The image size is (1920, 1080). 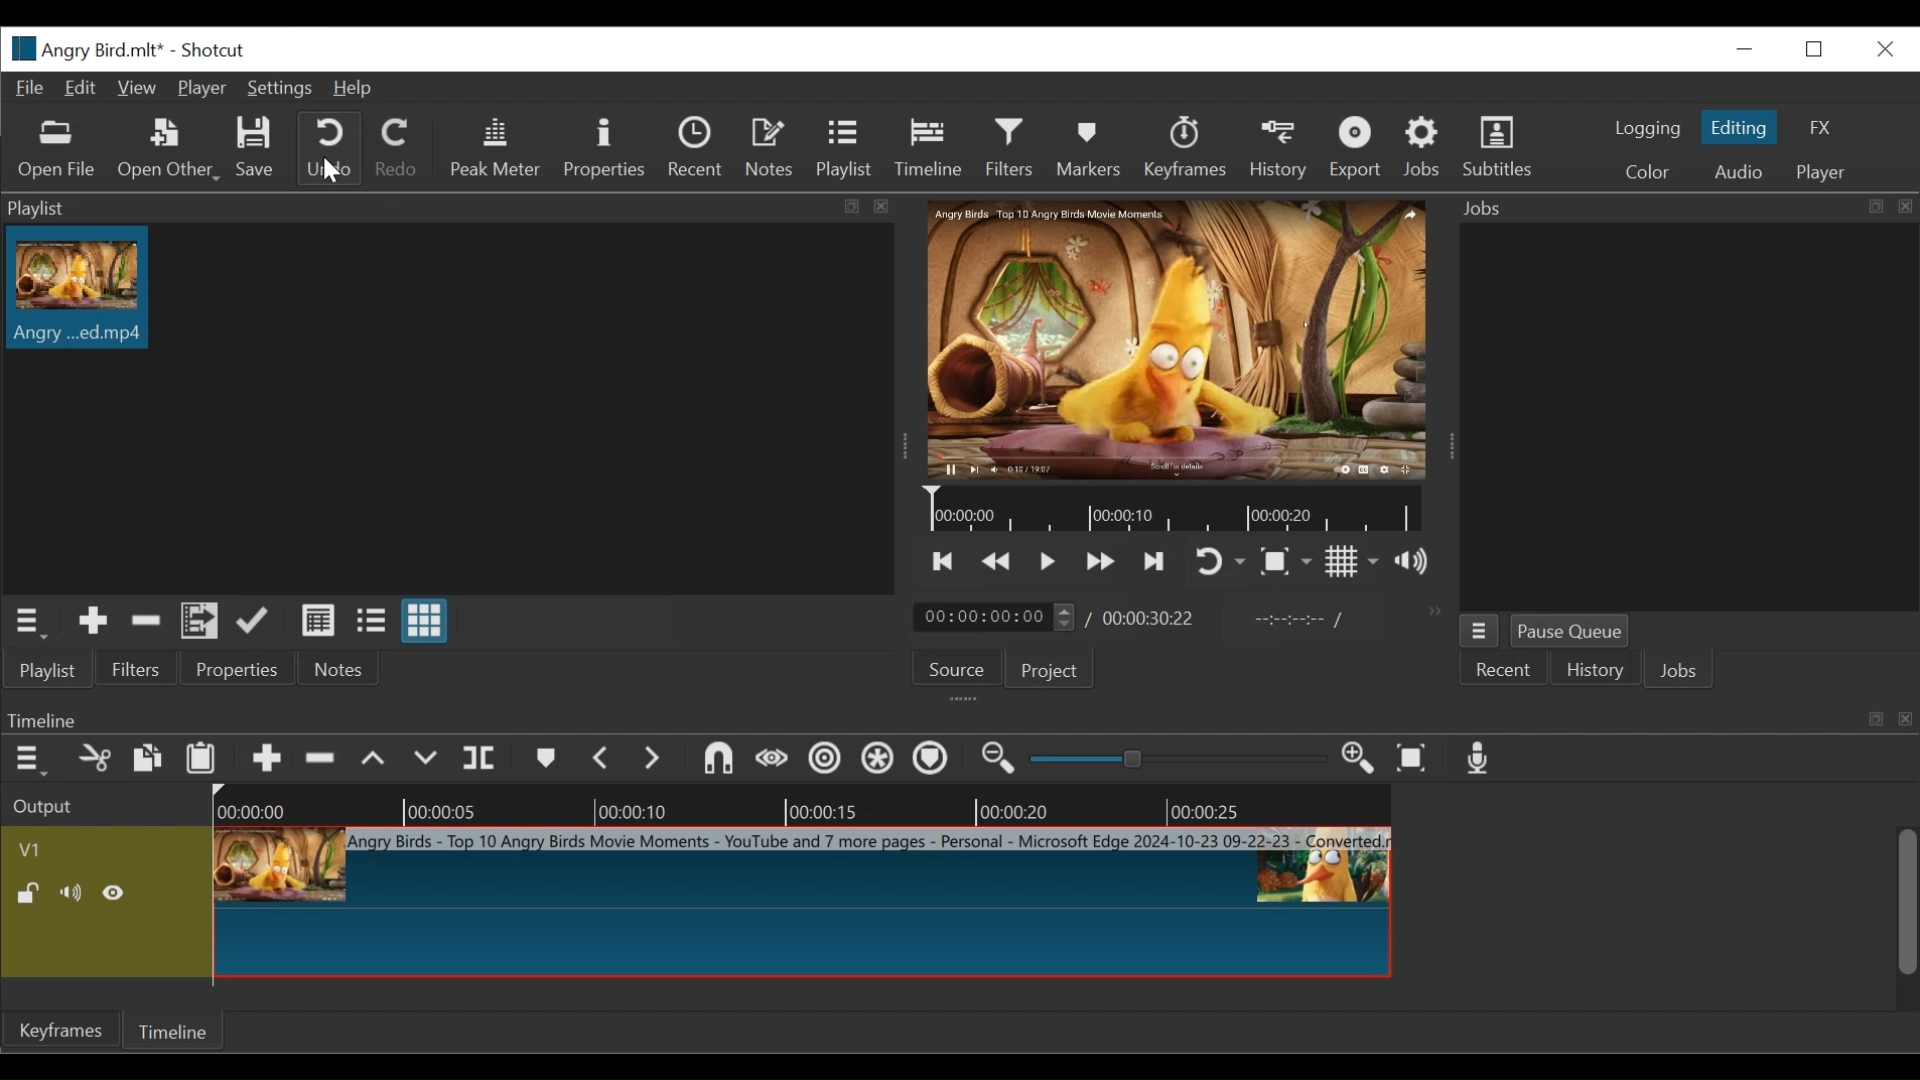 I want to click on current duration, so click(x=993, y=617).